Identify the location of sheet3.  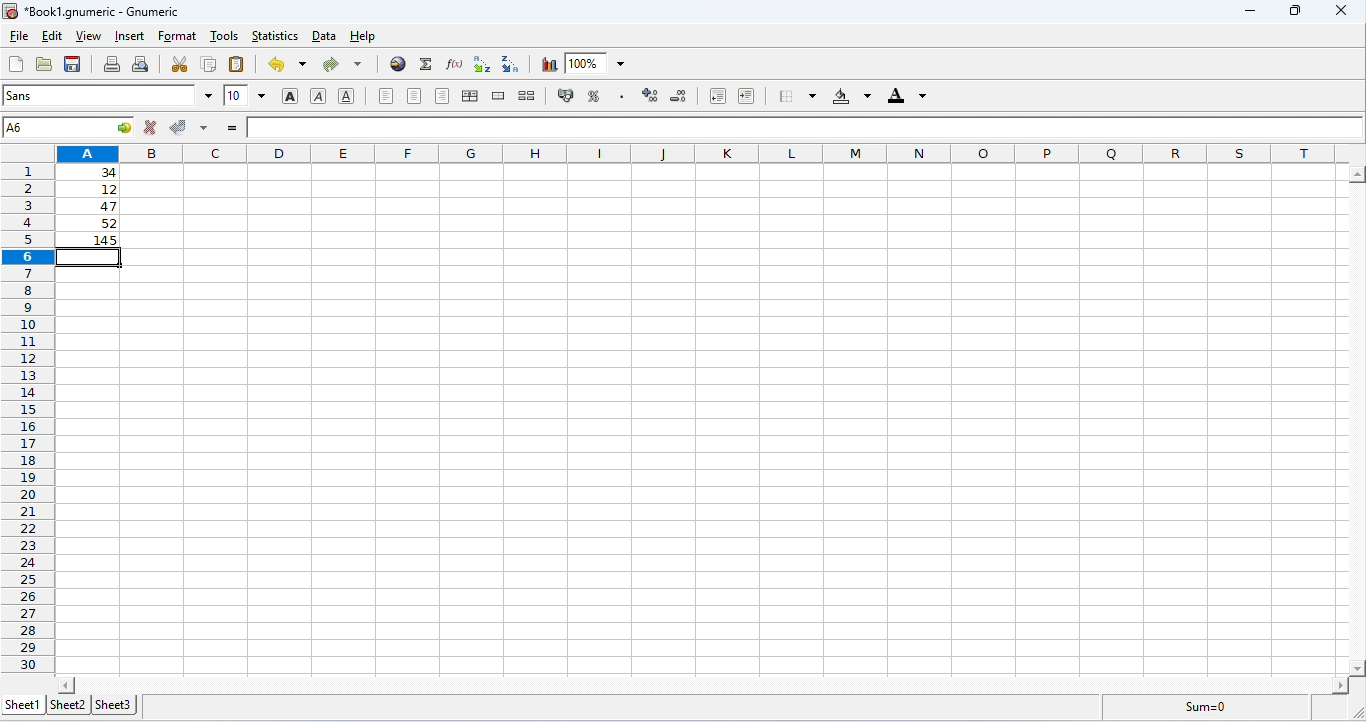
(117, 705).